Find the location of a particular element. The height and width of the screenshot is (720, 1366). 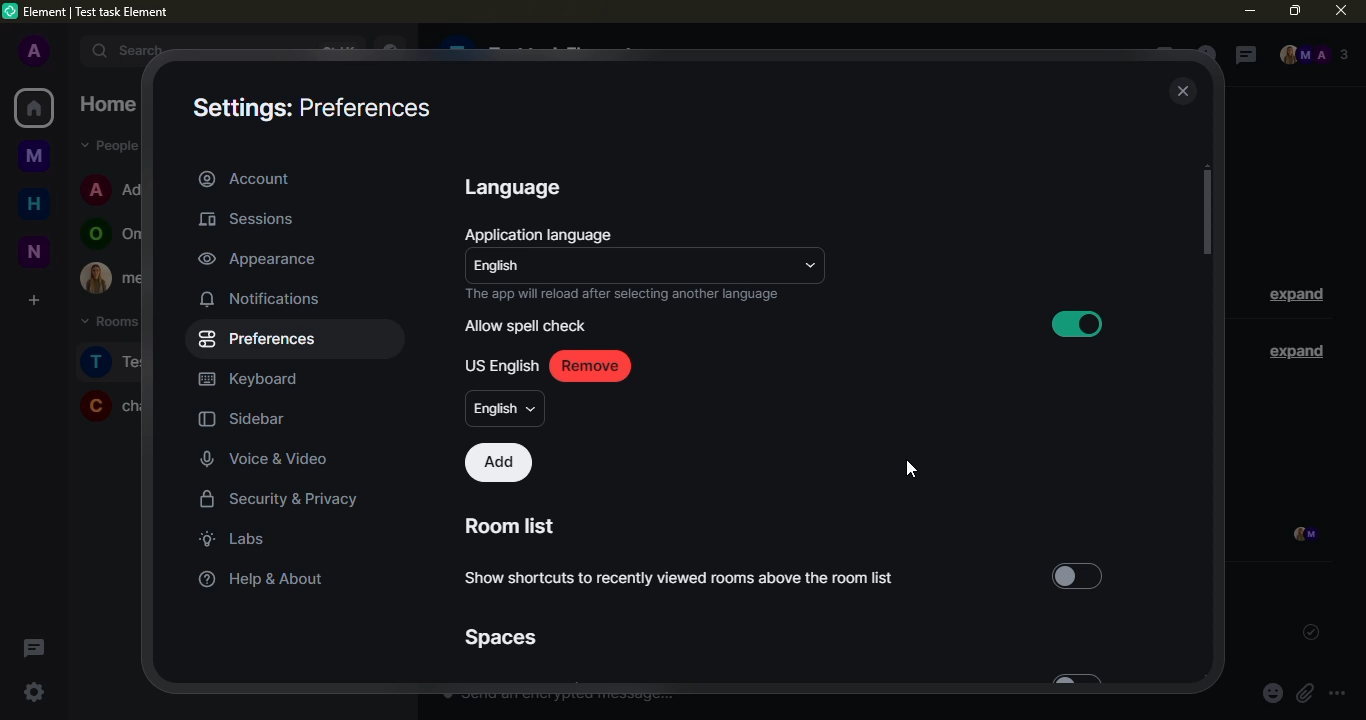

room list is located at coordinates (513, 527).